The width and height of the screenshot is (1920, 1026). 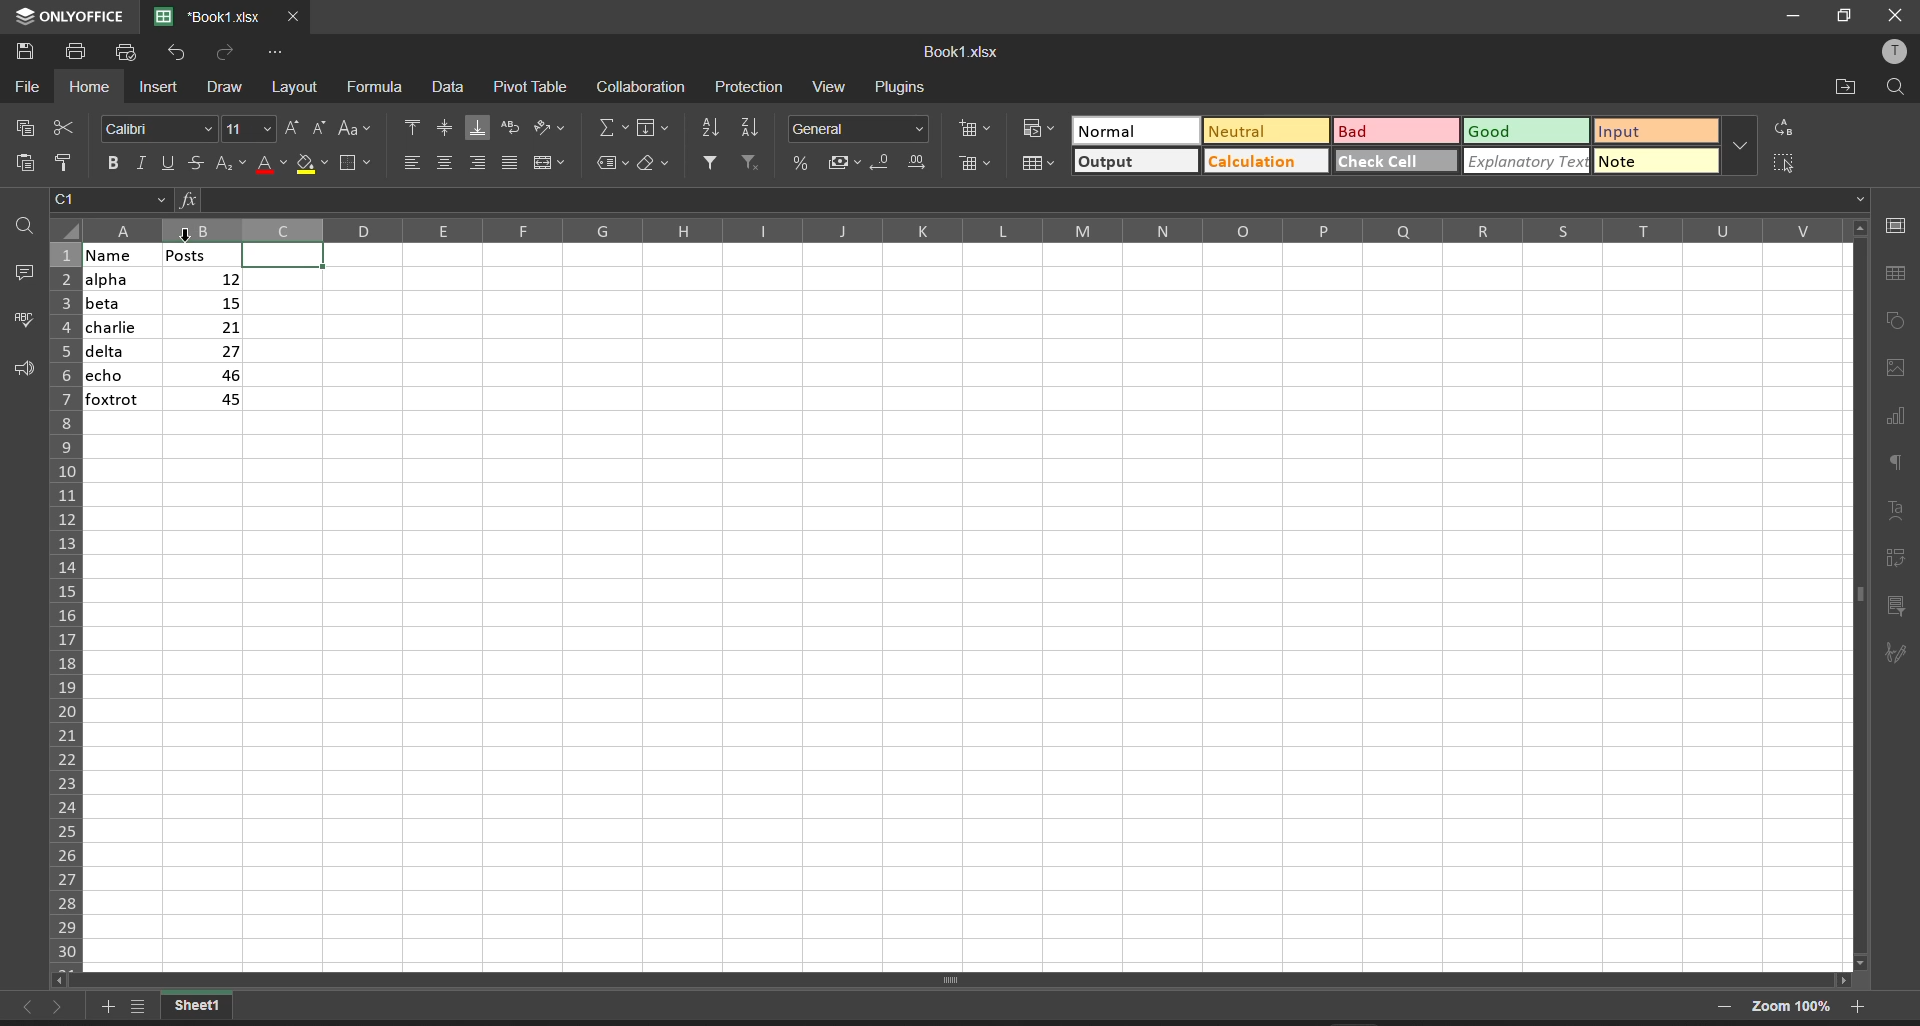 I want to click on increment font size, so click(x=292, y=120).